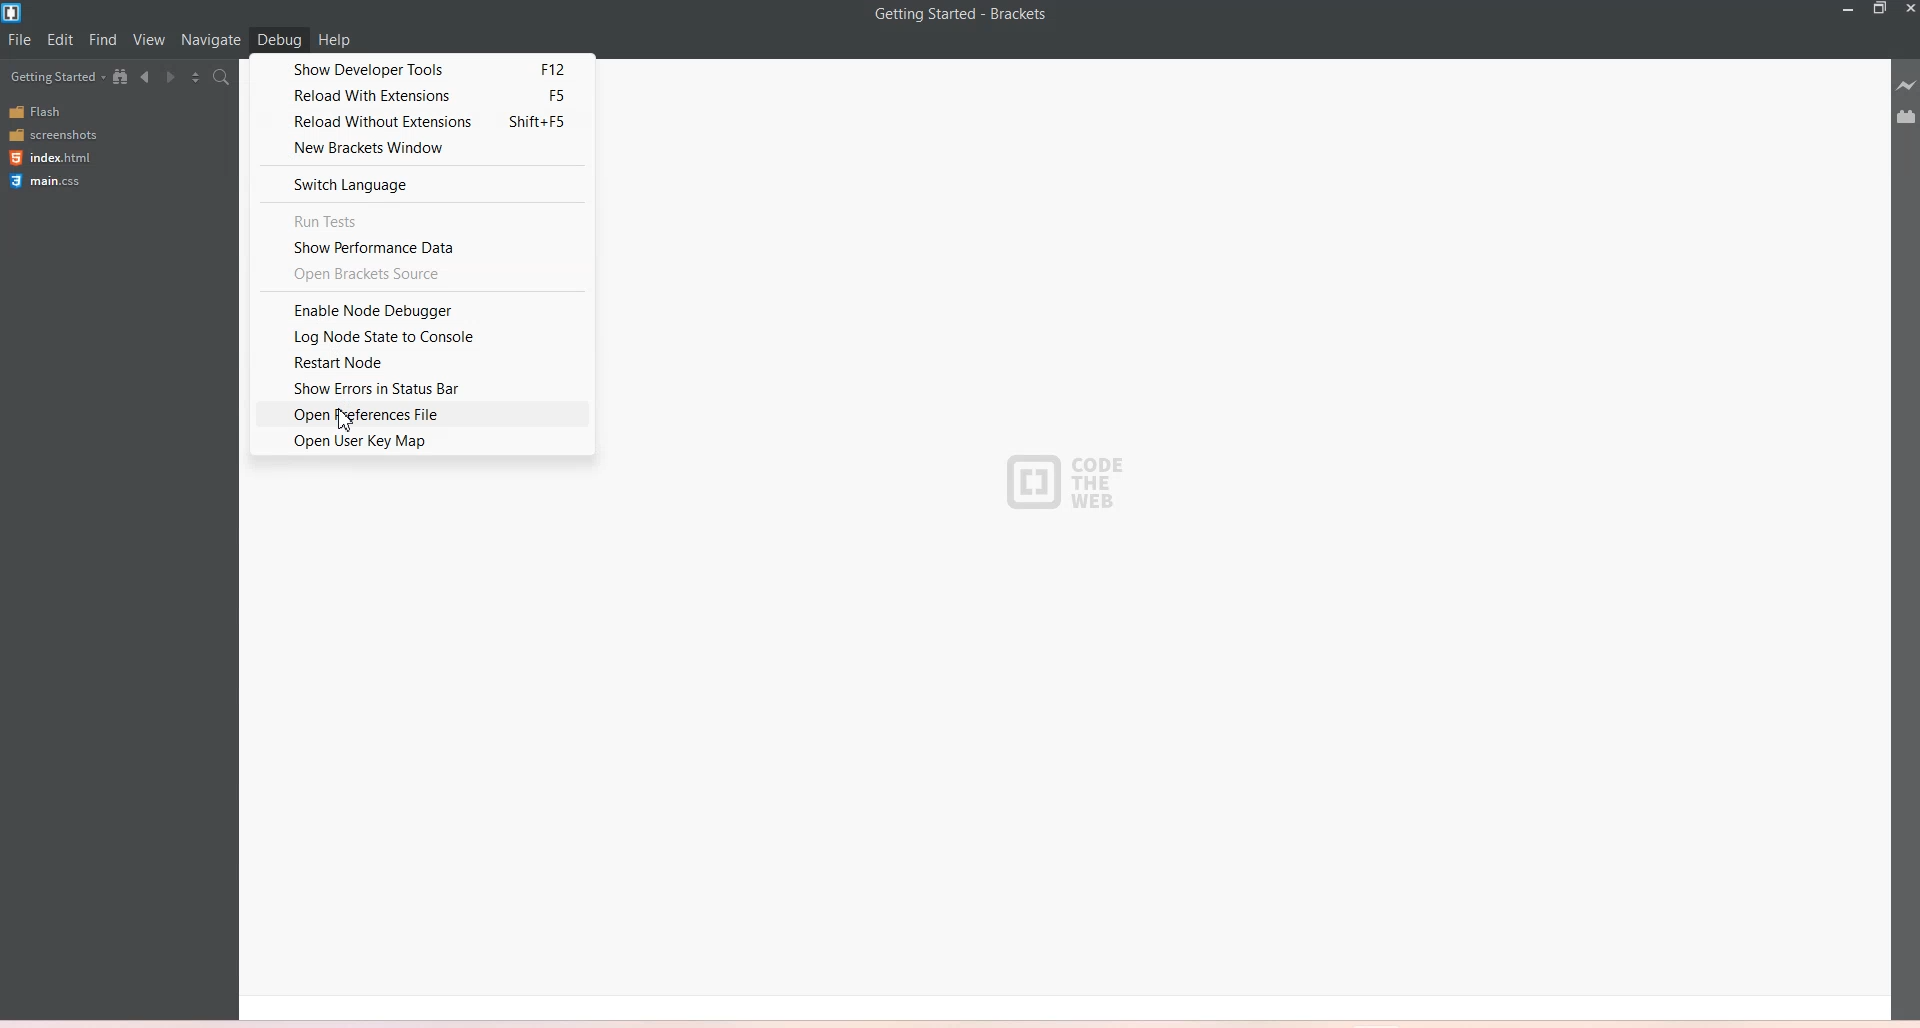  What do you see at coordinates (198, 77) in the screenshot?
I see `Split the editor vertically and Horizontally` at bounding box center [198, 77].